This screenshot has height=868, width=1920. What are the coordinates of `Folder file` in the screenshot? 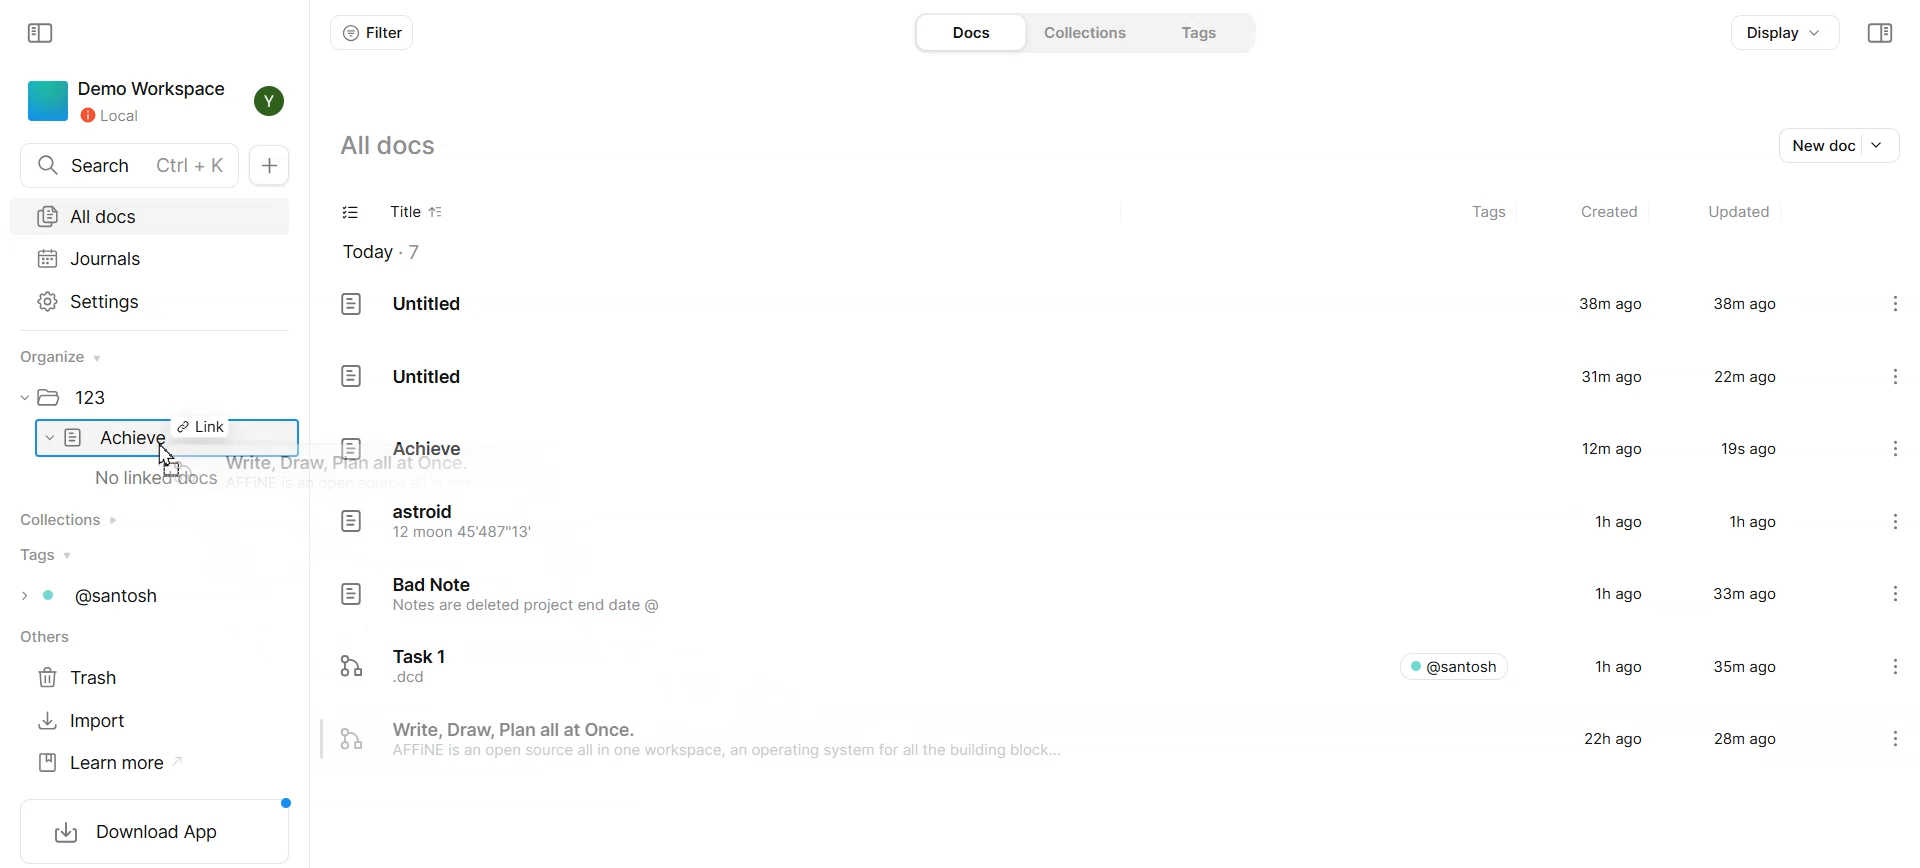 It's located at (83, 399).